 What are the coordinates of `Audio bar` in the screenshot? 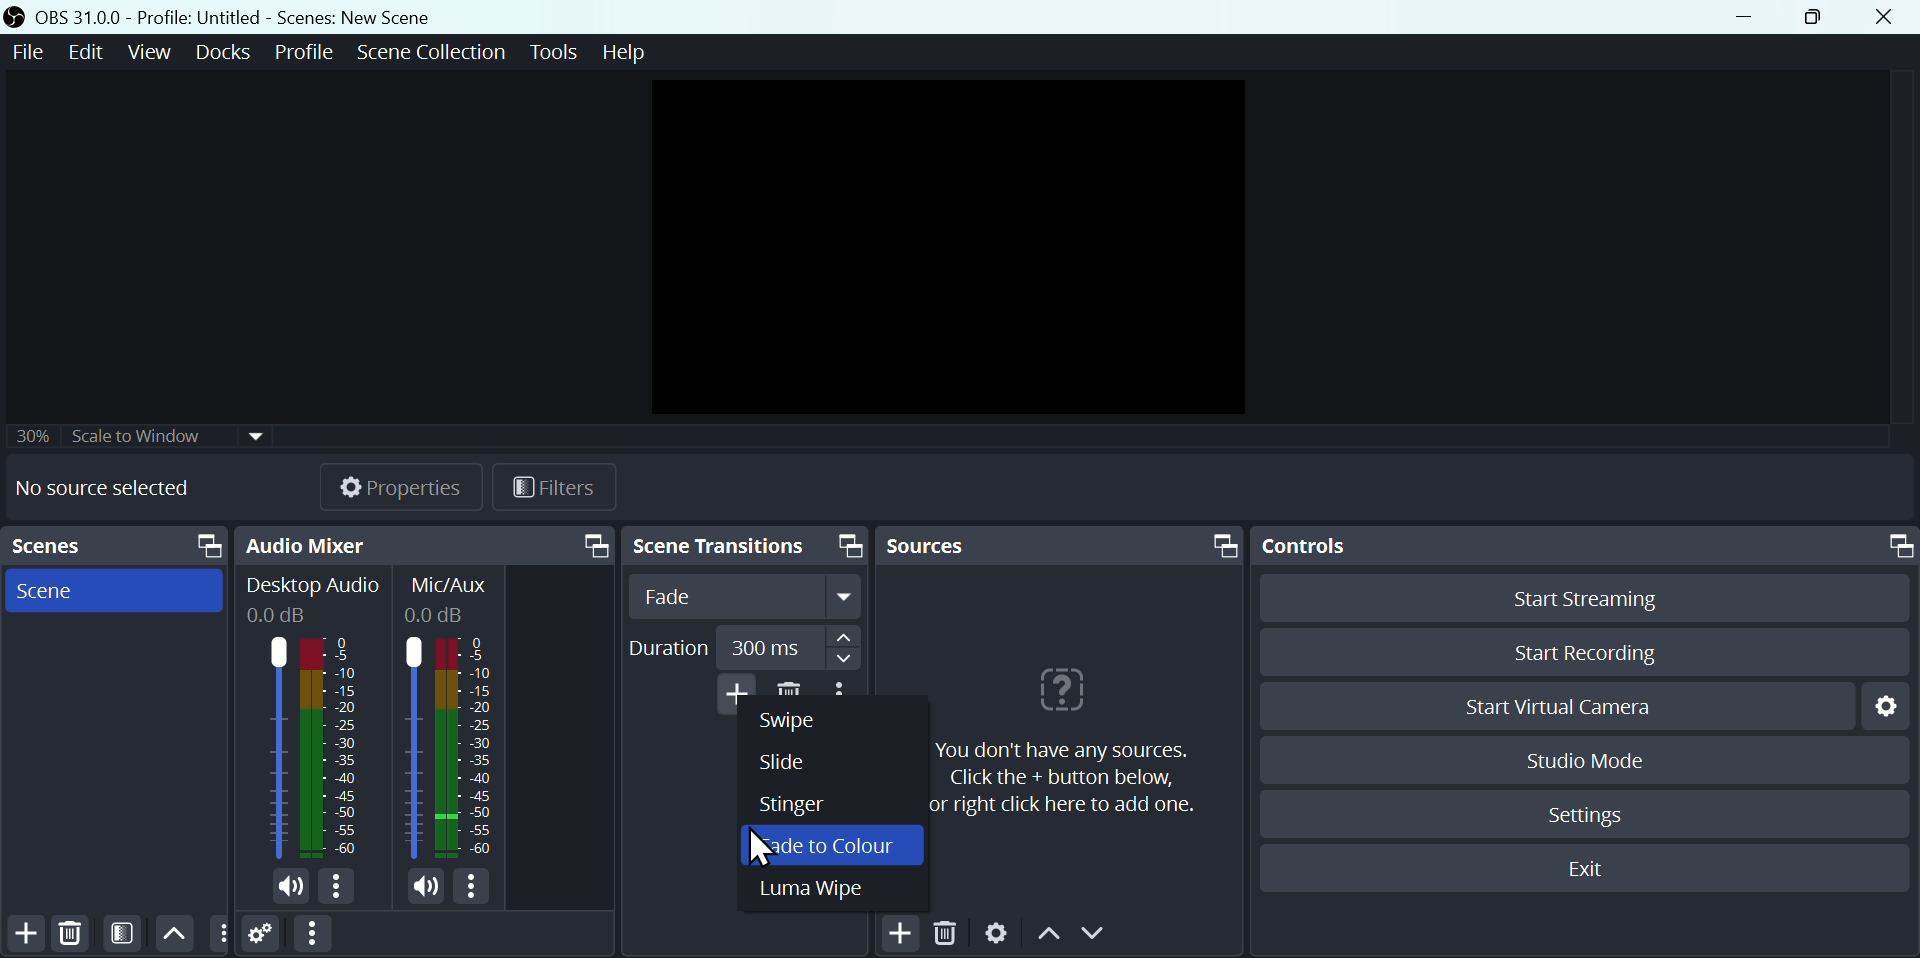 It's located at (310, 747).